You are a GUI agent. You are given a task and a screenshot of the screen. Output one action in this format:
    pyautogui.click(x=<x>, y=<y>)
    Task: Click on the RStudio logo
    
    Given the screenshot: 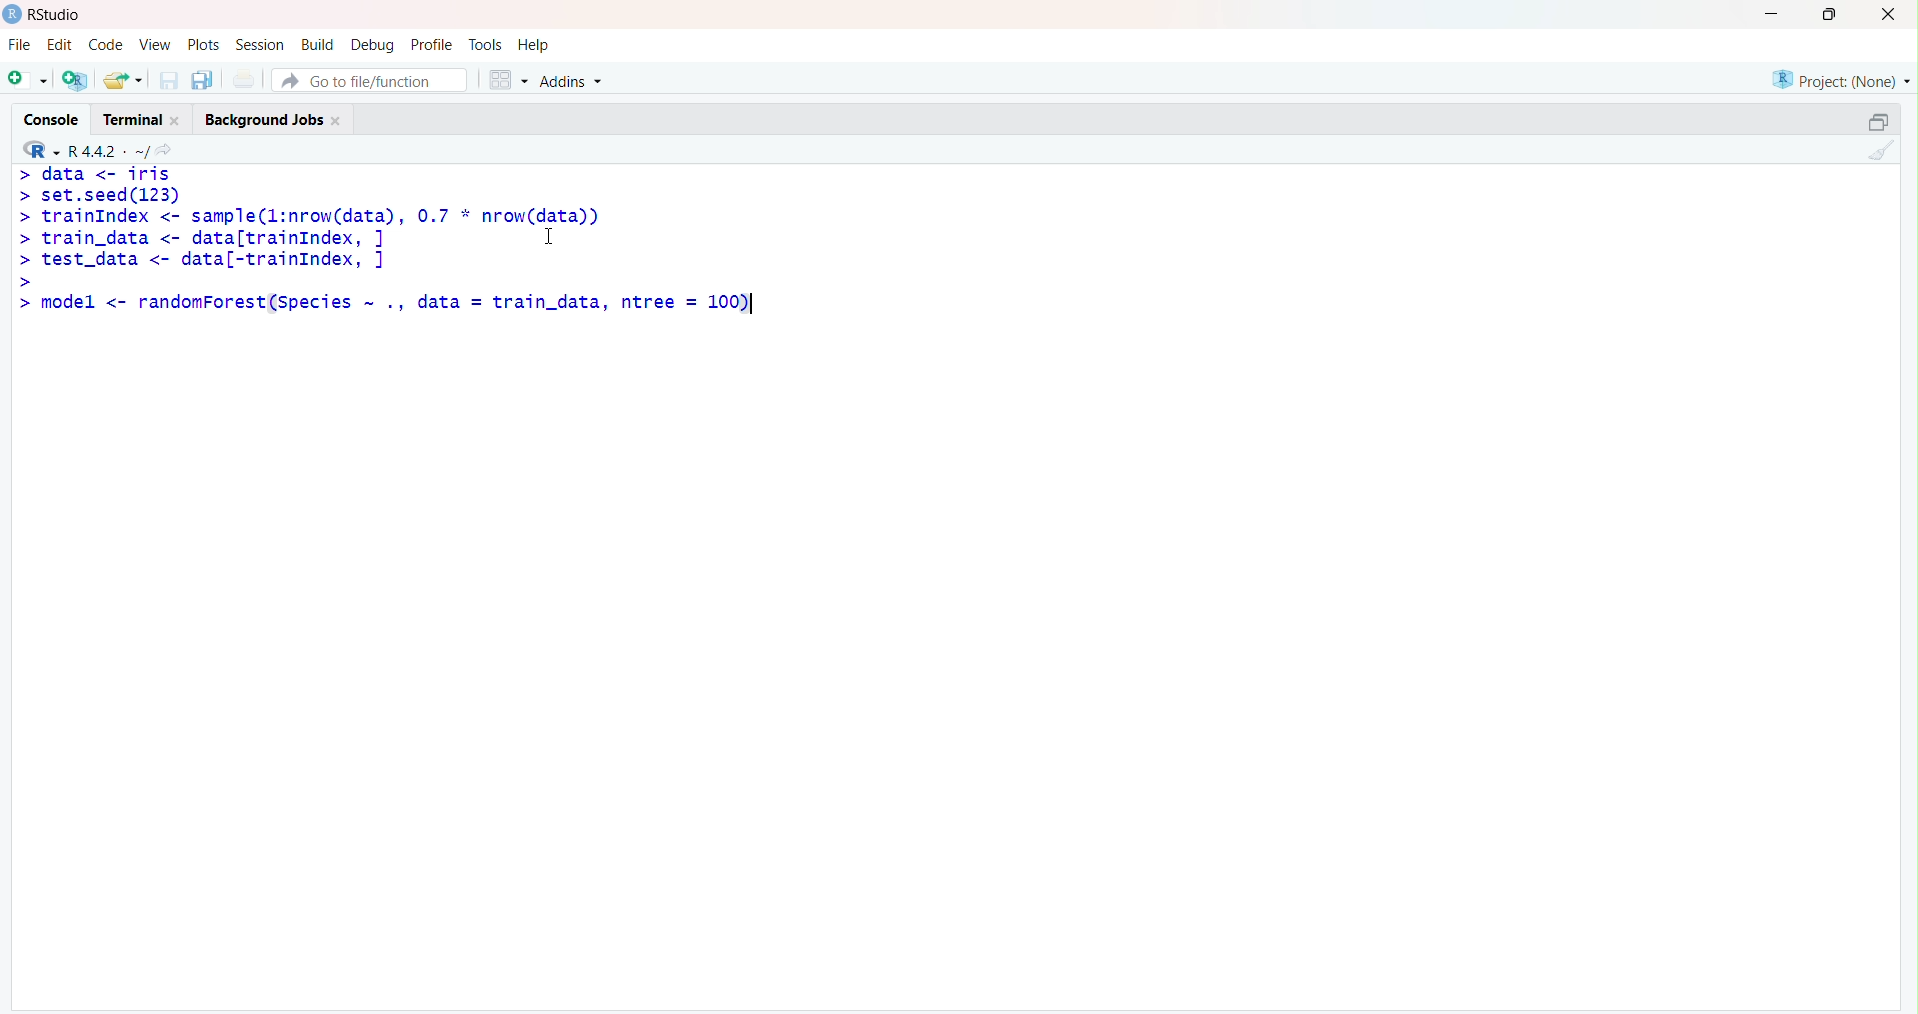 What is the action you would take?
    pyautogui.click(x=37, y=148)
    